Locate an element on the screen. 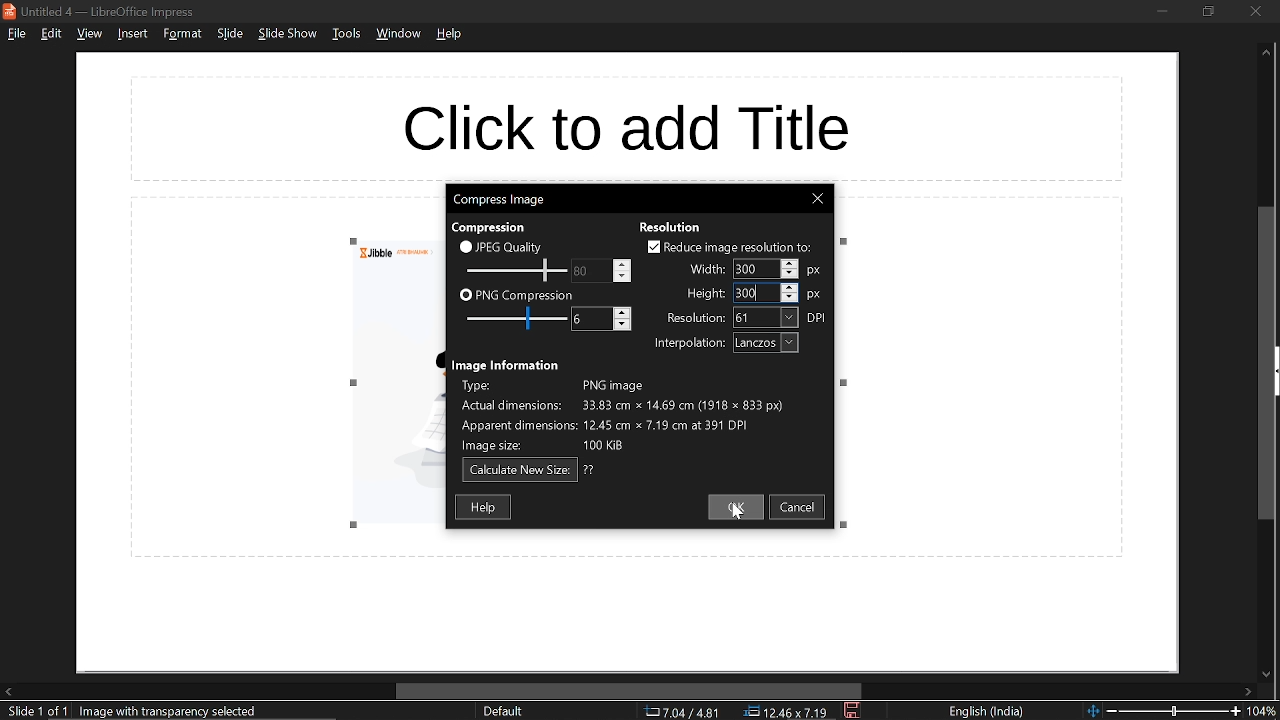 Image resolution: width=1280 pixels, height=720 pixels. Decrease  is located at coordinates (790, 275).